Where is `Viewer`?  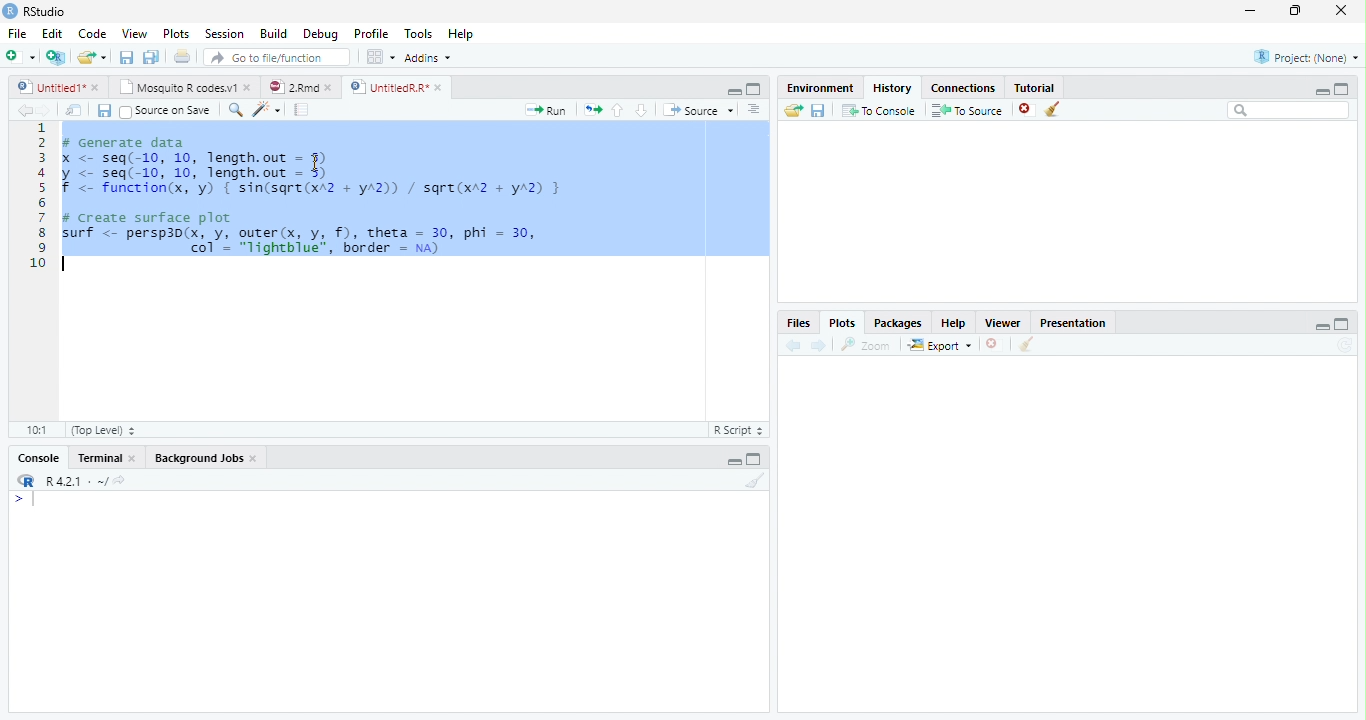 Viewer is located at coordinates (1002, 322).